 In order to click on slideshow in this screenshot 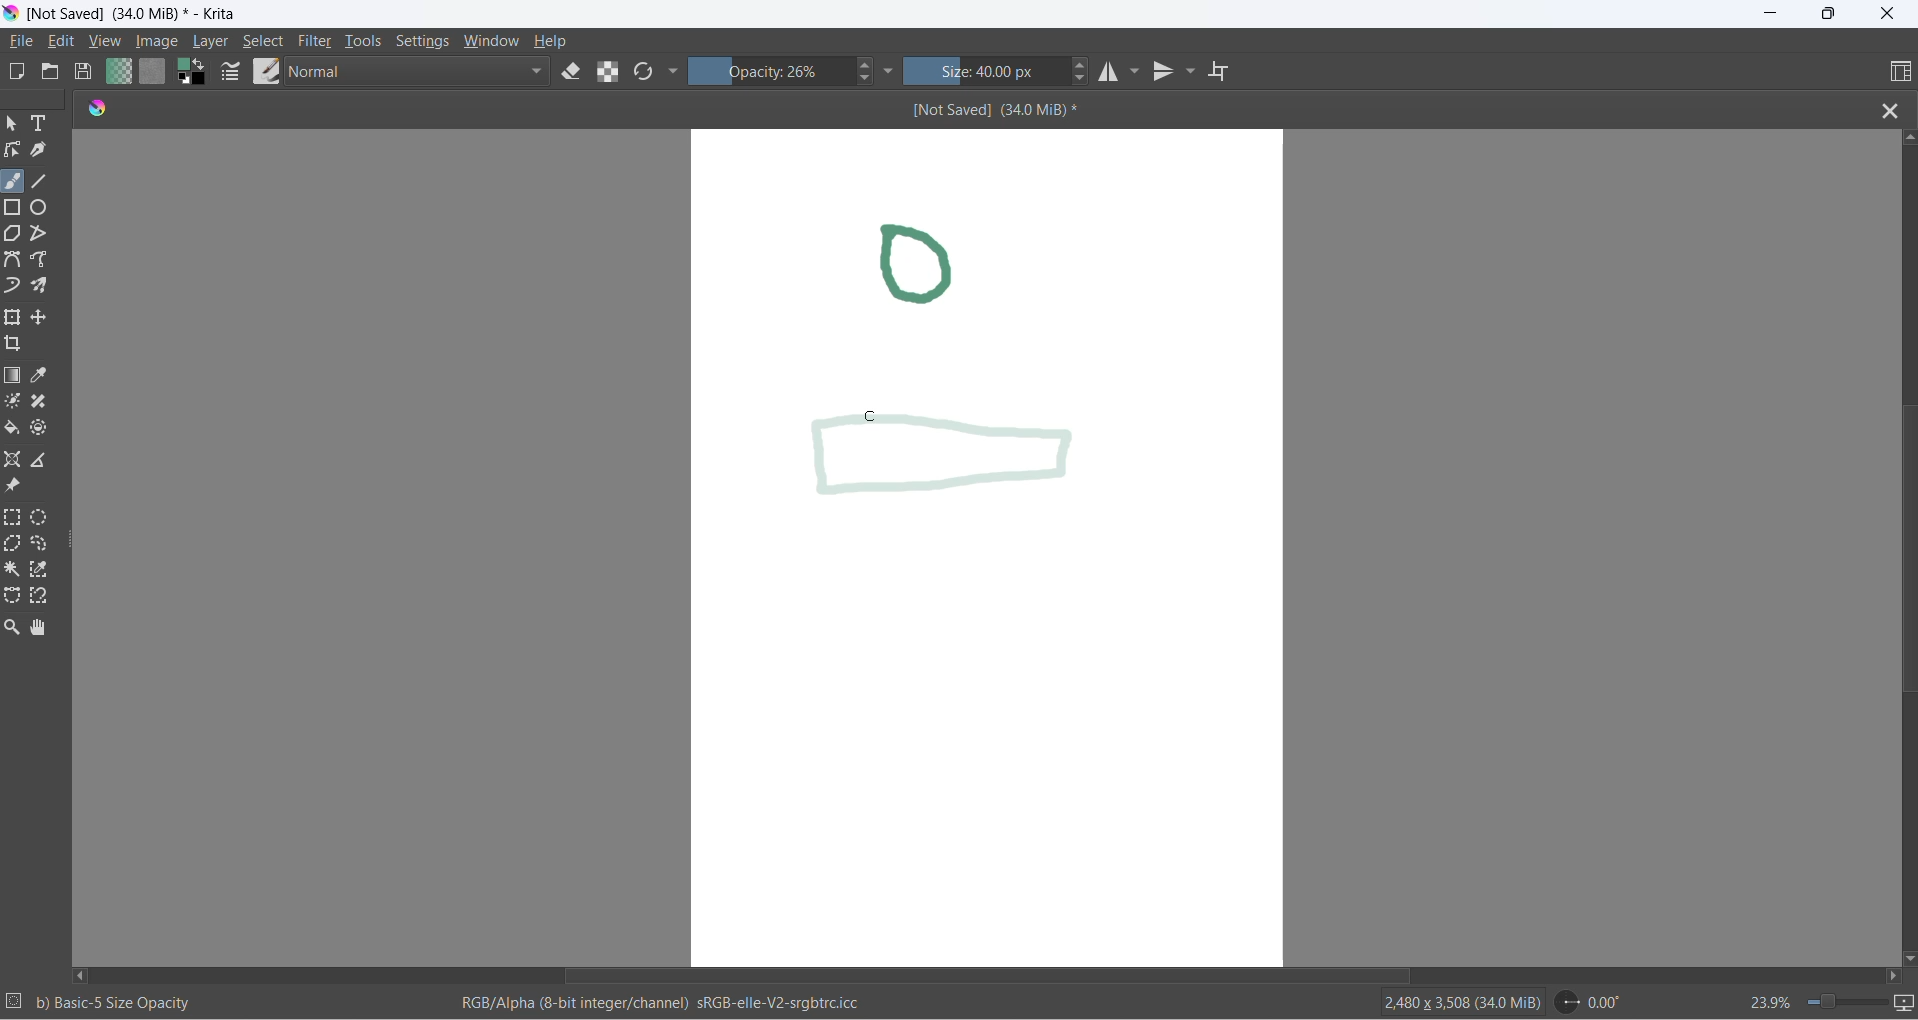, I will do `click(1905, 1005)`.